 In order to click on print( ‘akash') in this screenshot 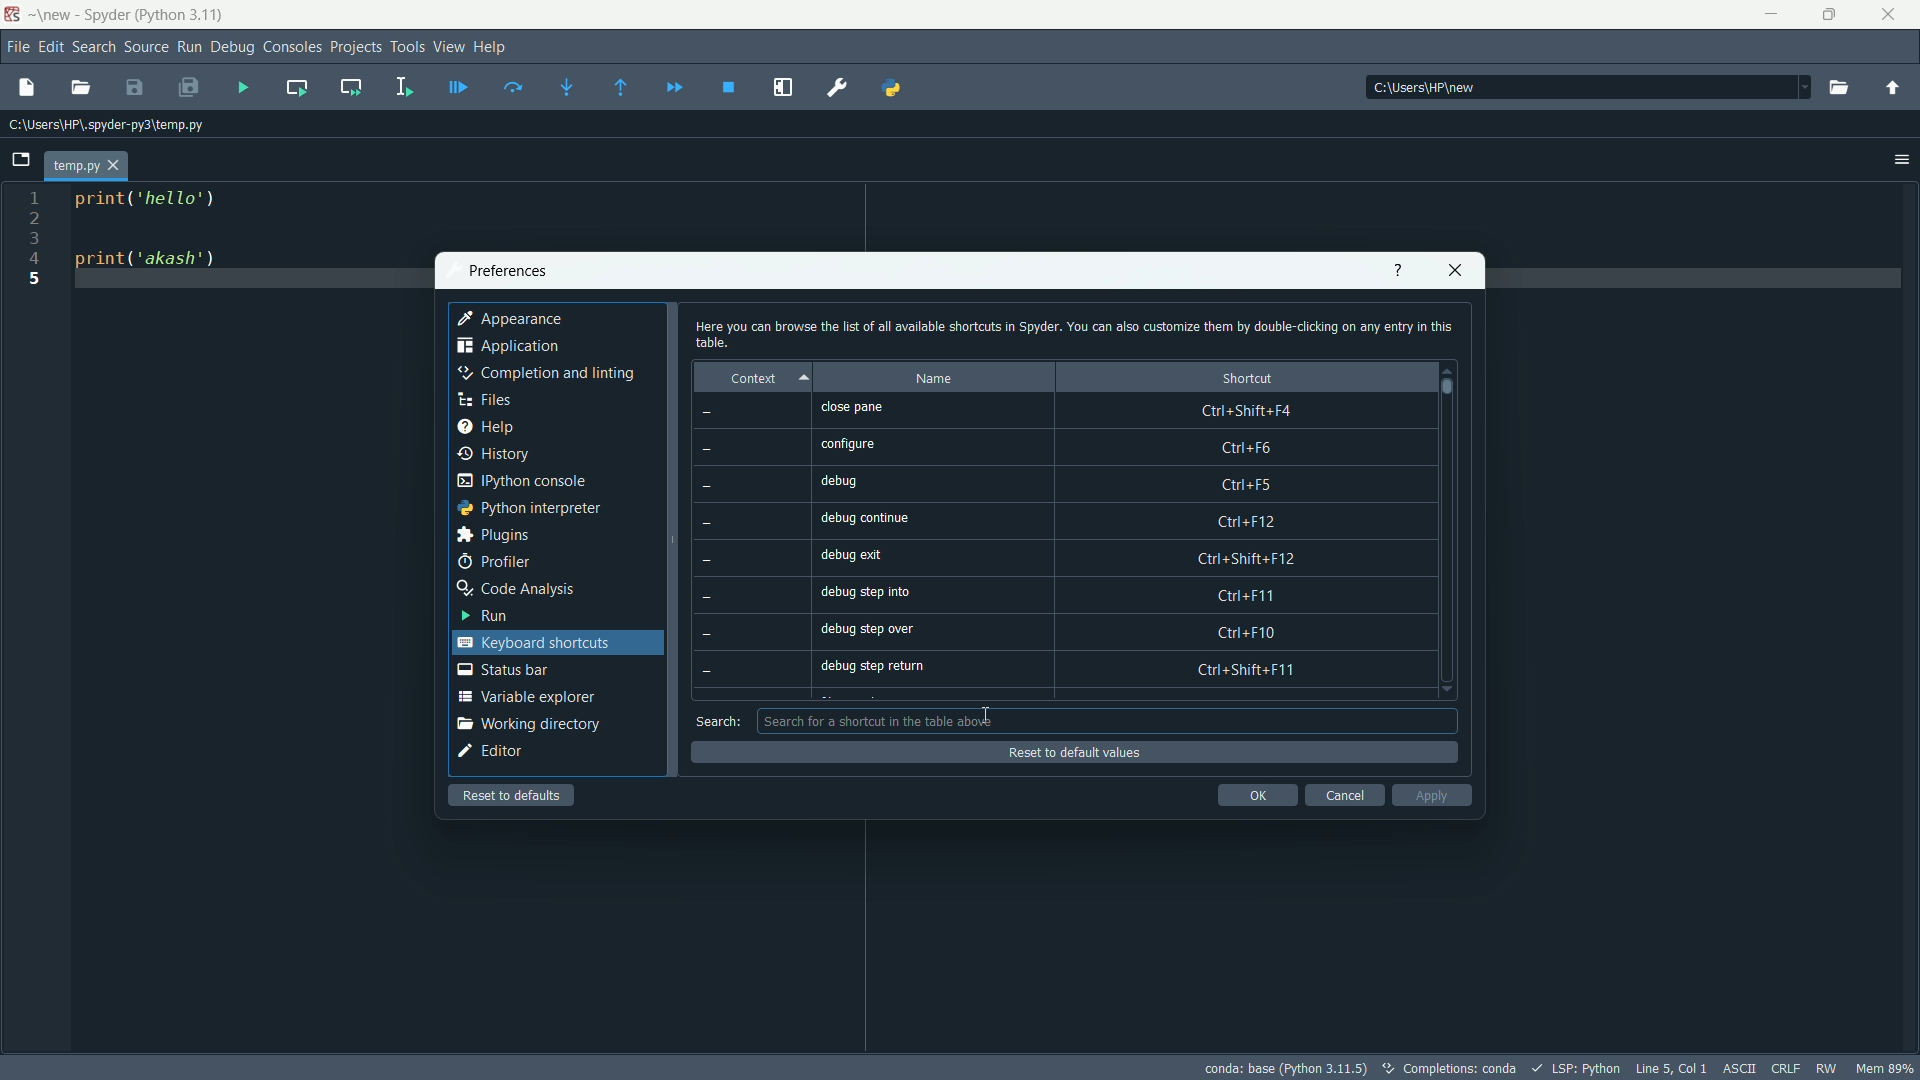, I will do `click(152, 262)`.